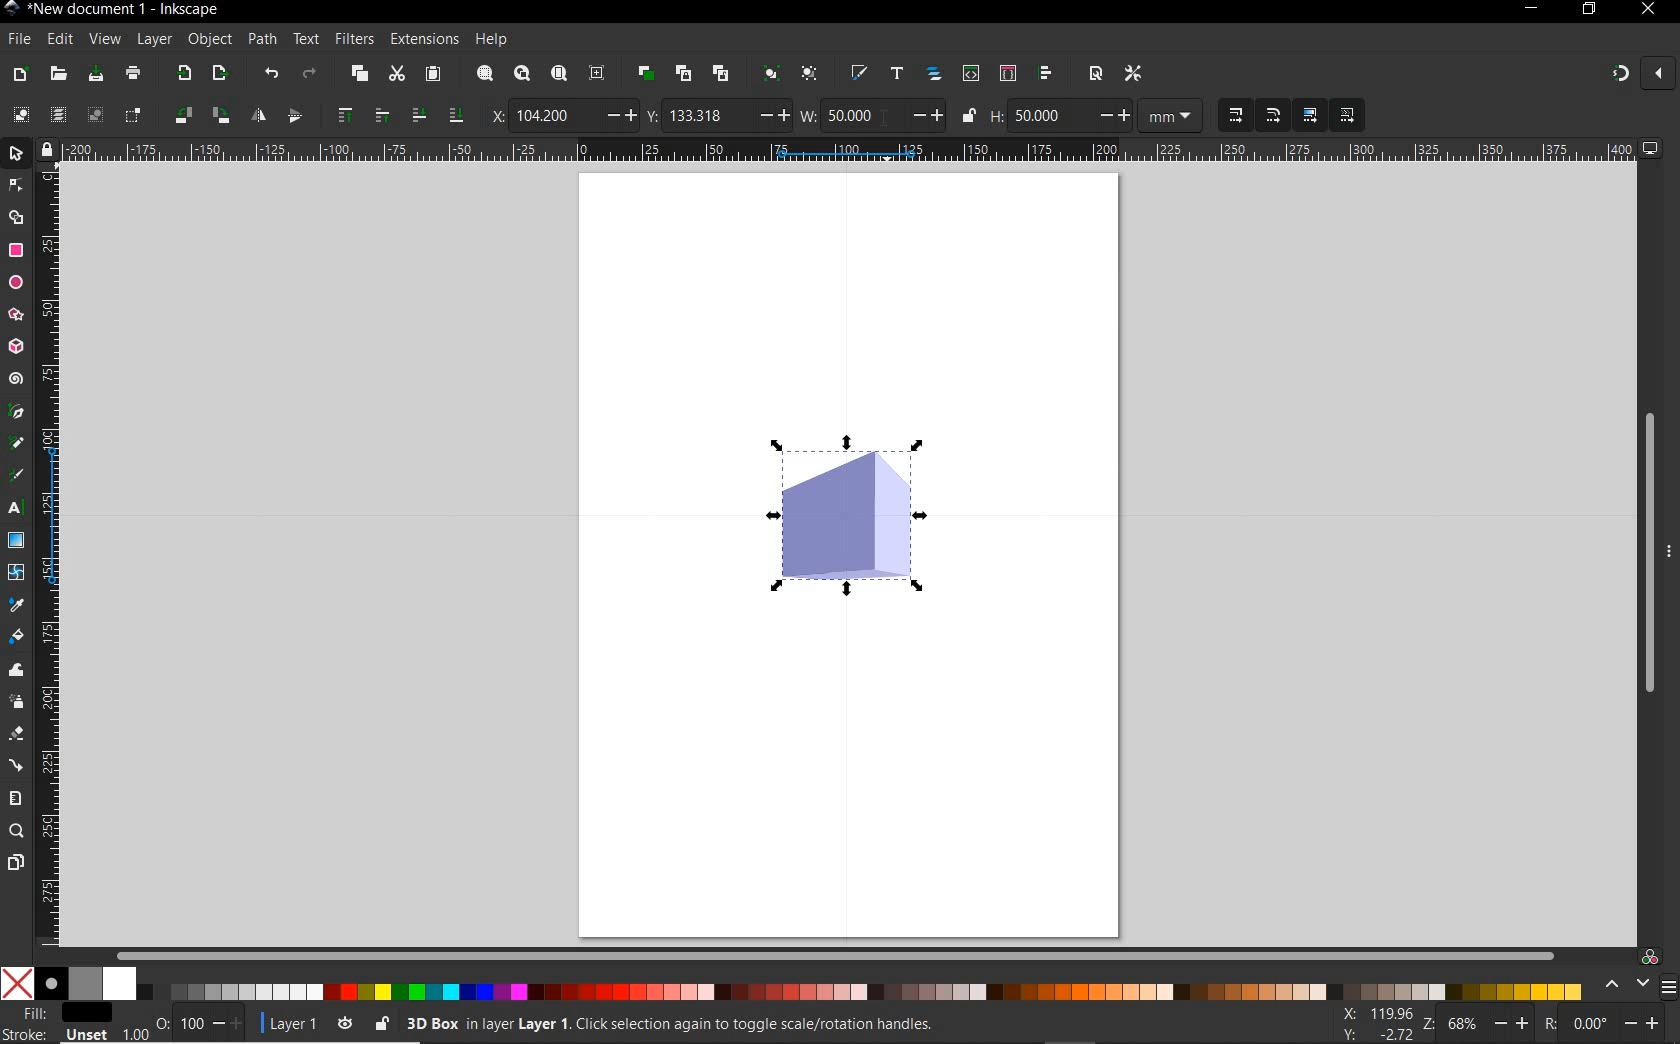 The image size is (1680, 1044). Describe the element at coordinates (1589, 10) in the screenshot. I see `restore down` at that location.